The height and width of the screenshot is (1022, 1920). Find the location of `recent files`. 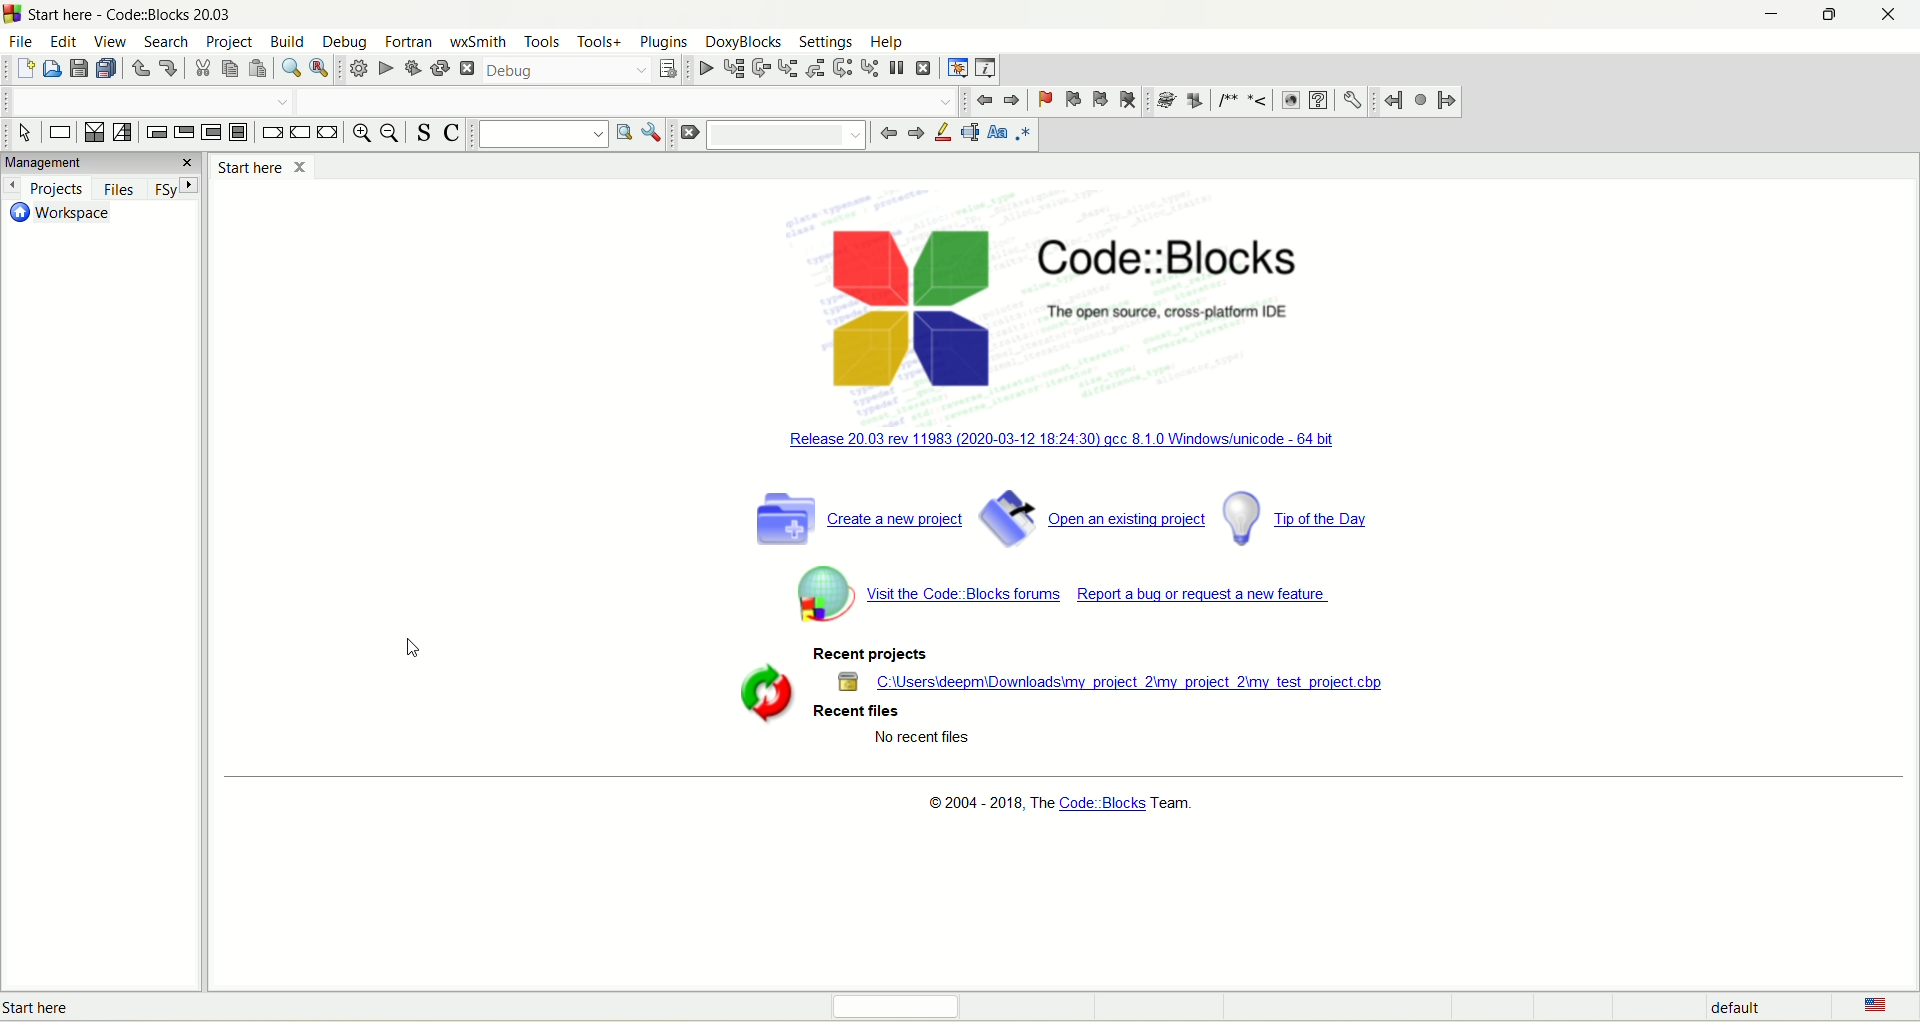

recent files is located at coordinates (860, 714).